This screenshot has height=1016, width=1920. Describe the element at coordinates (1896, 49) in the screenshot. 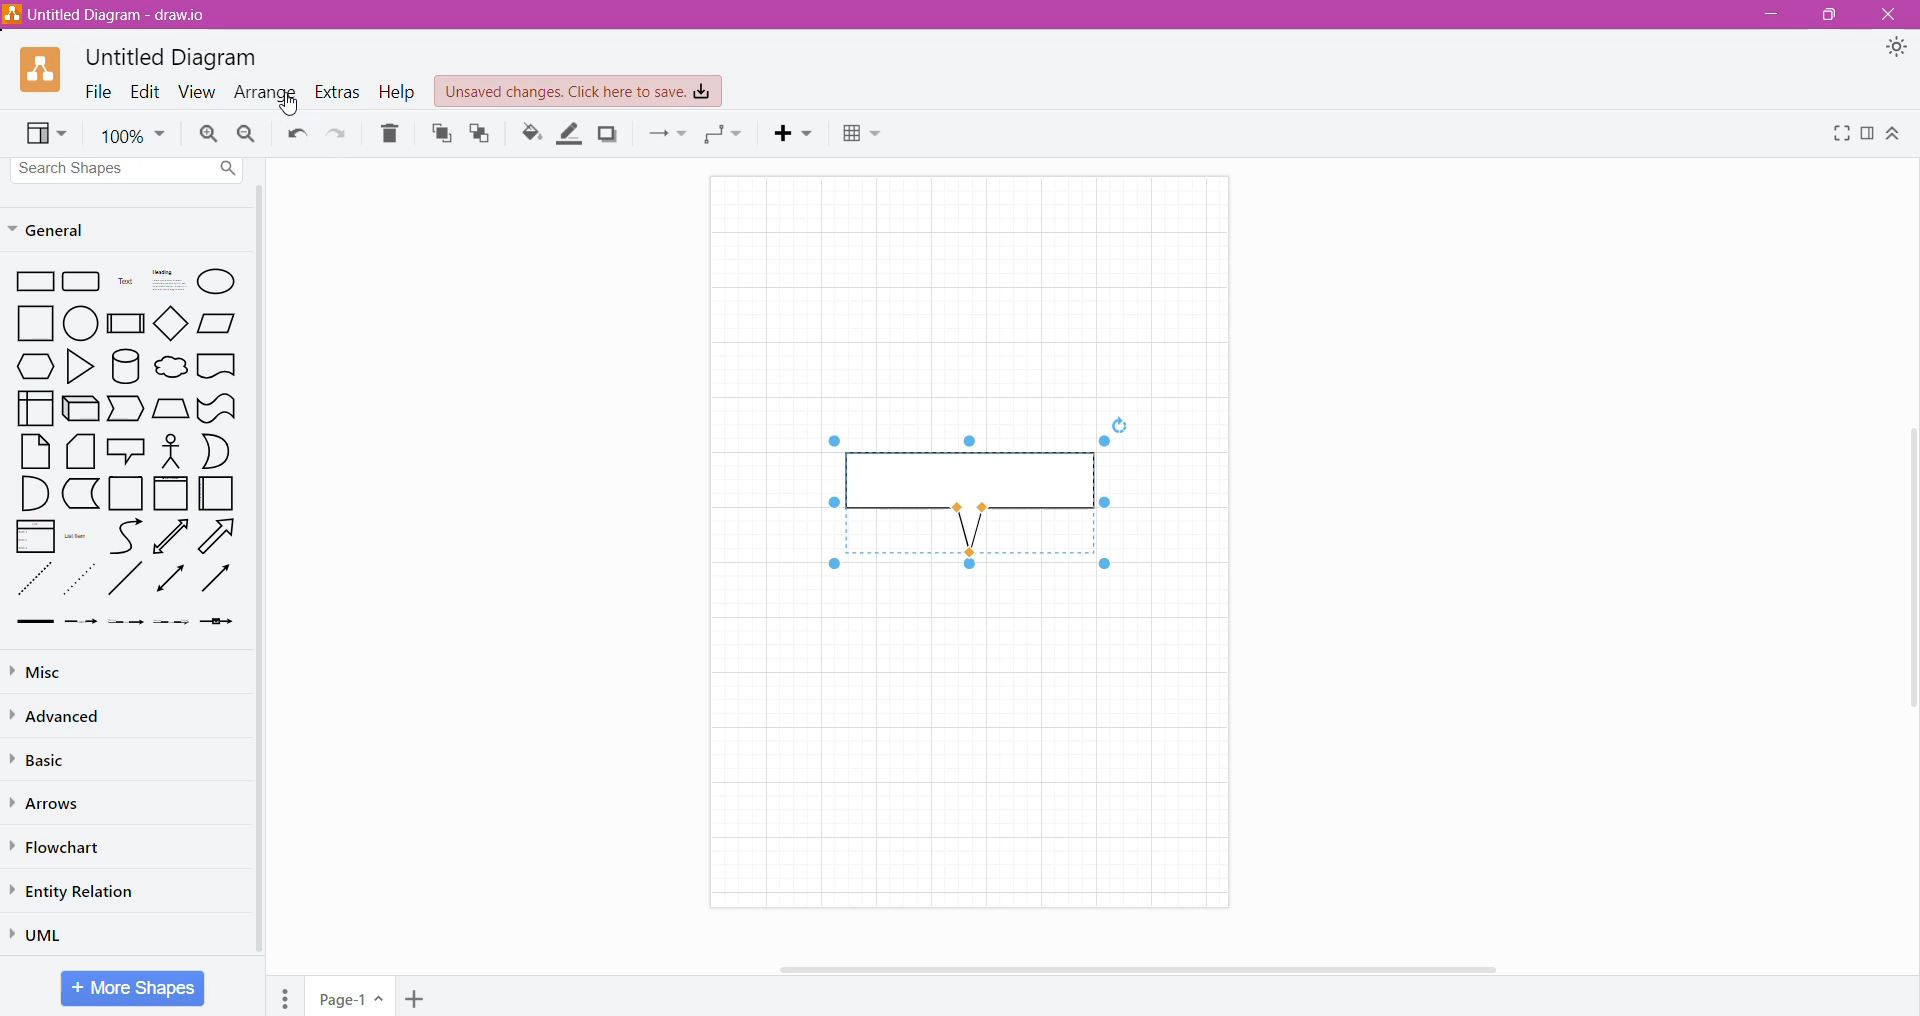

I see `Appearance` at that location.